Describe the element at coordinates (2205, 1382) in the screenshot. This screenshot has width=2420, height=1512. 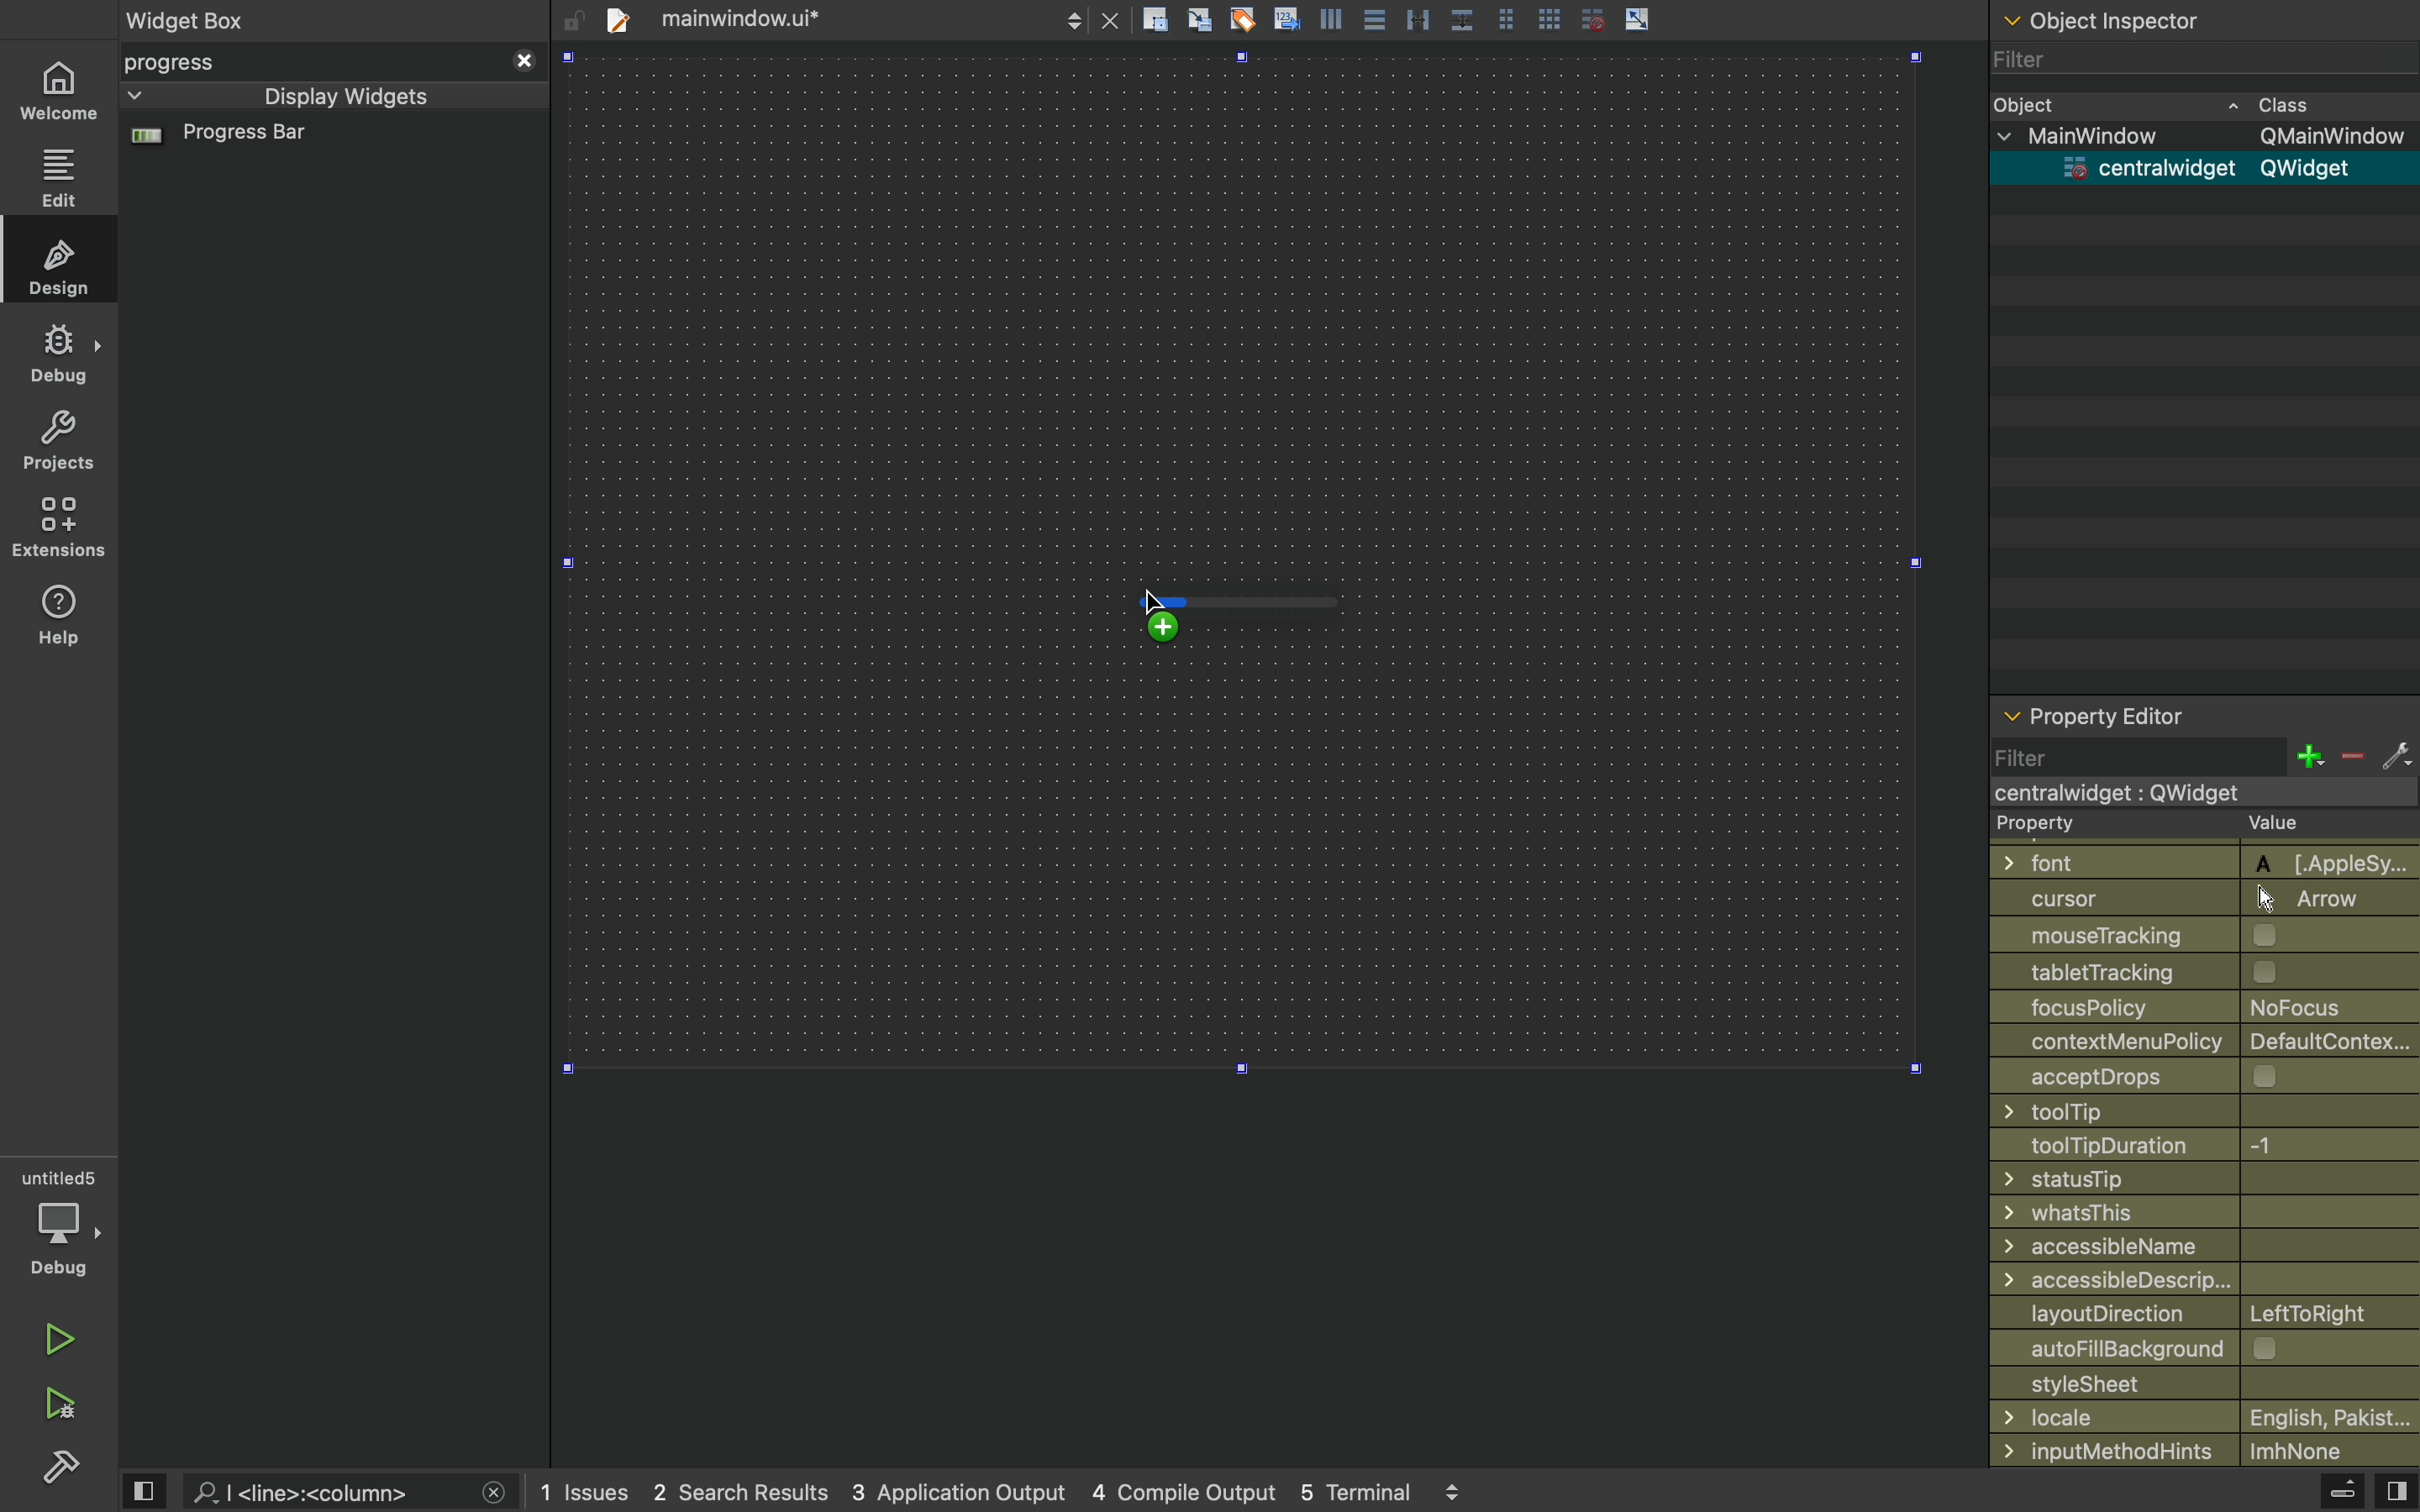
I see `stylesheet` at that location.